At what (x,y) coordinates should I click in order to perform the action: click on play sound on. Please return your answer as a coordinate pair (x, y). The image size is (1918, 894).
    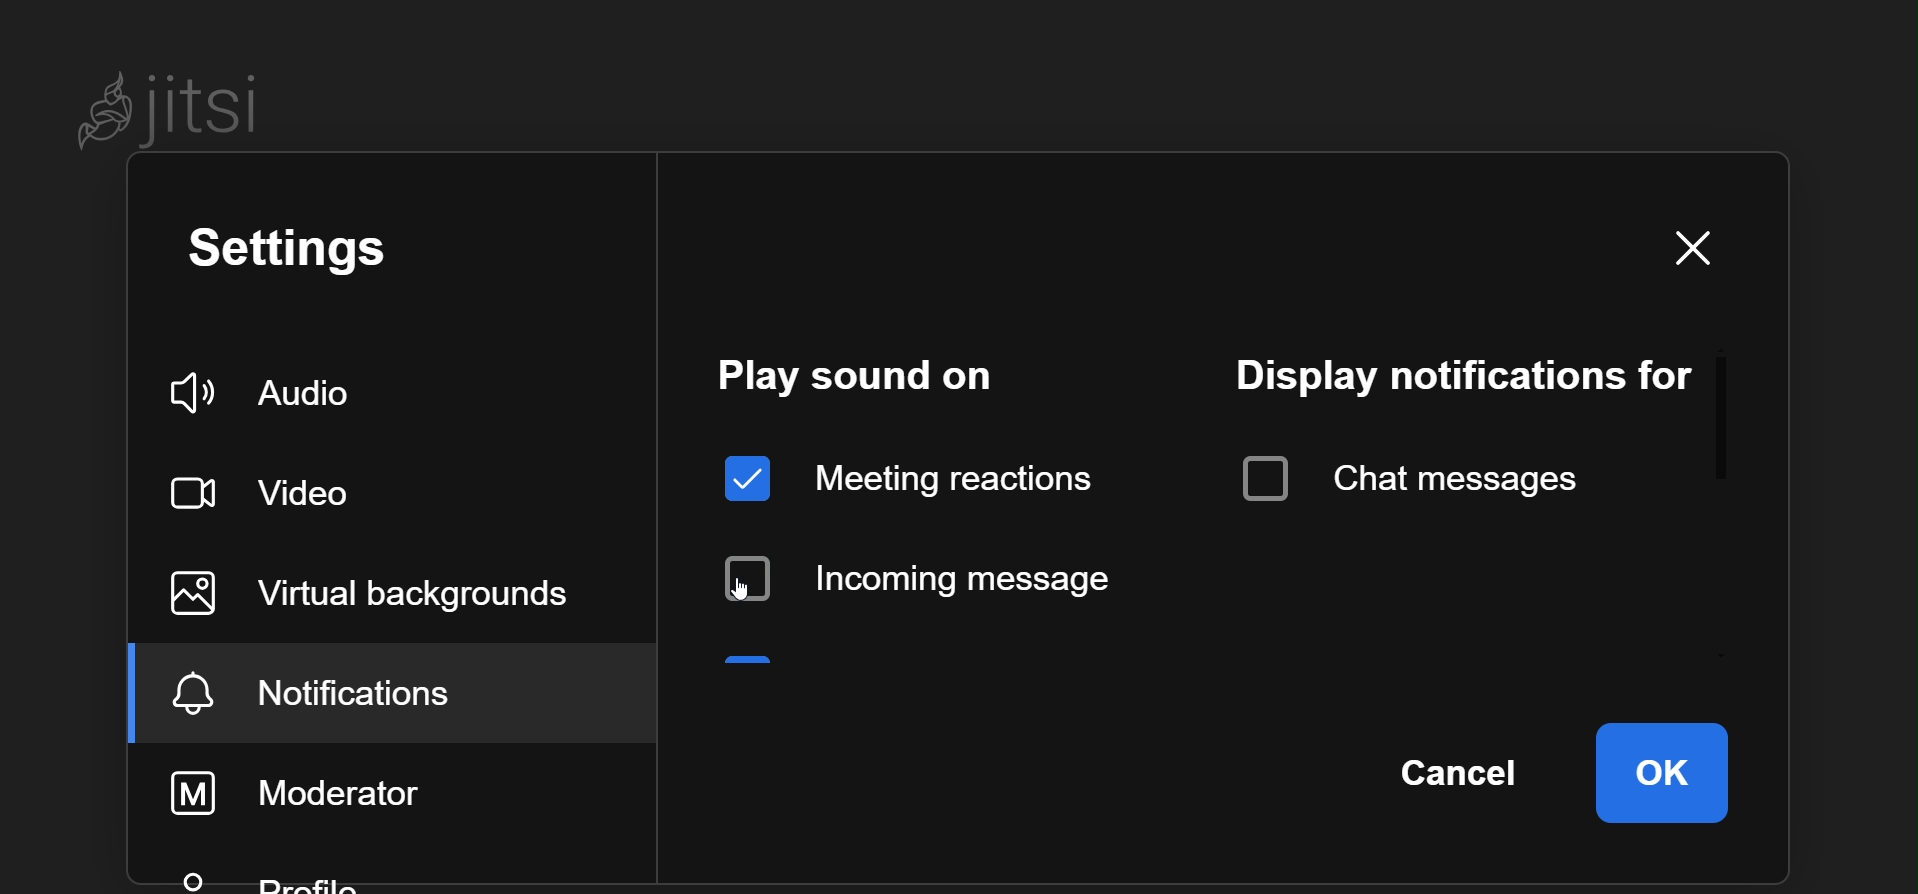
    Looking at the image, I should click on (857, 378).